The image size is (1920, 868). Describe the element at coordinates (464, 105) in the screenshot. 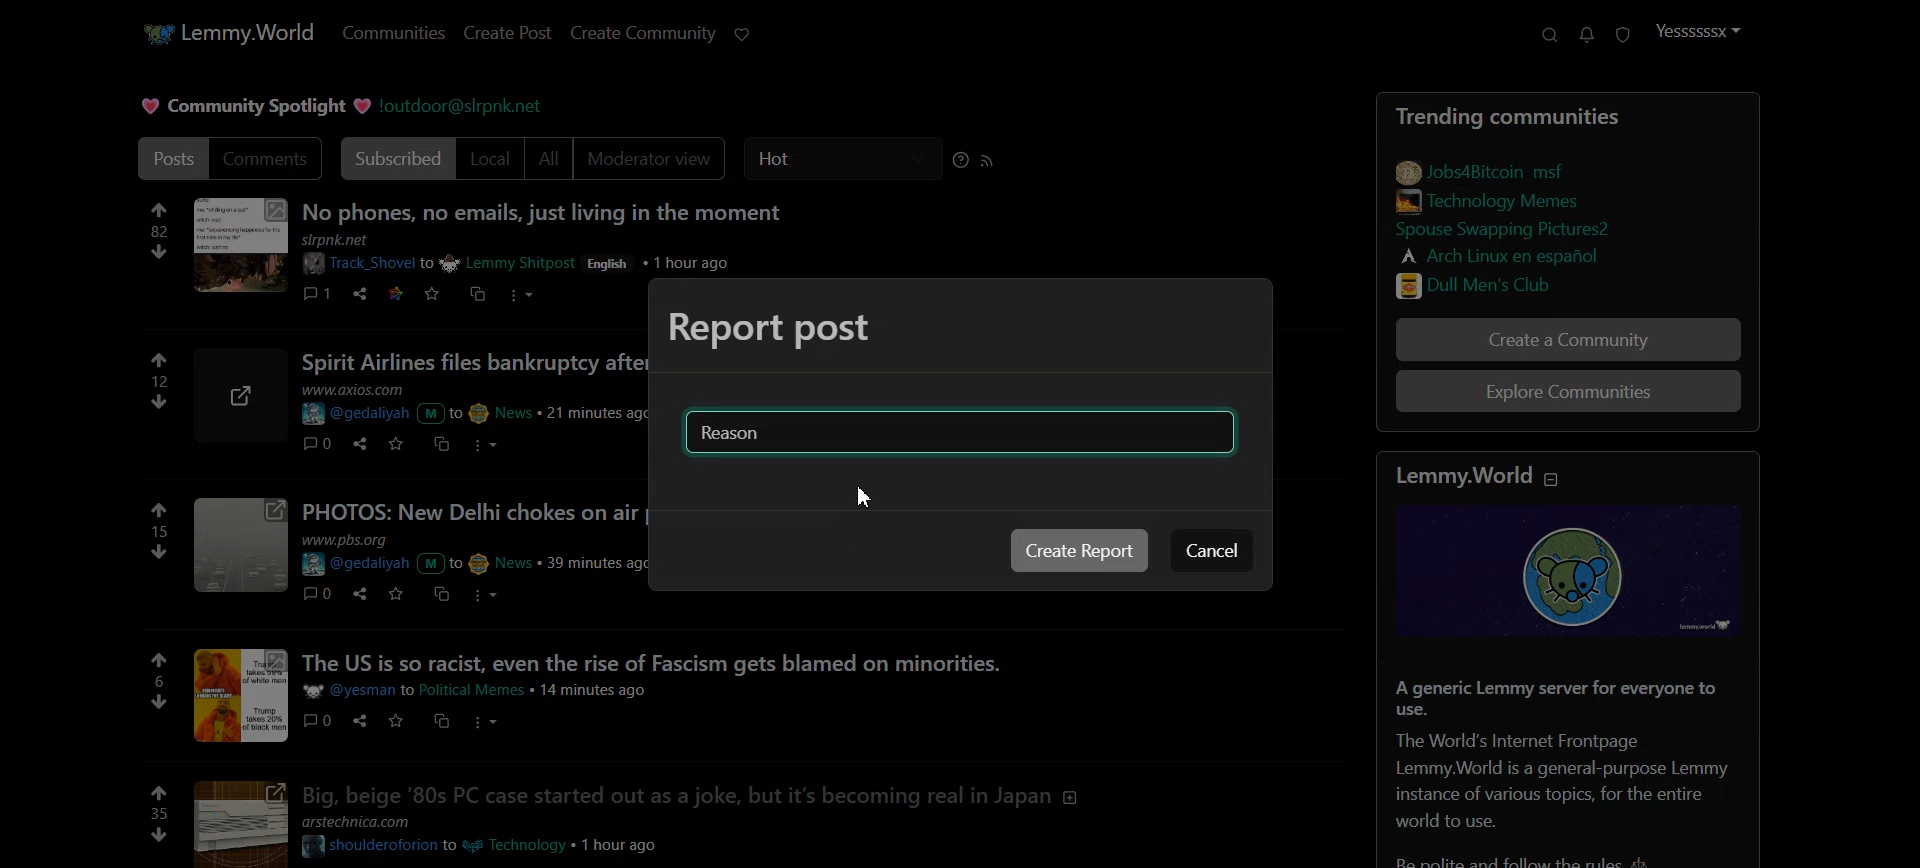

I see `Hyperlink` at that location.